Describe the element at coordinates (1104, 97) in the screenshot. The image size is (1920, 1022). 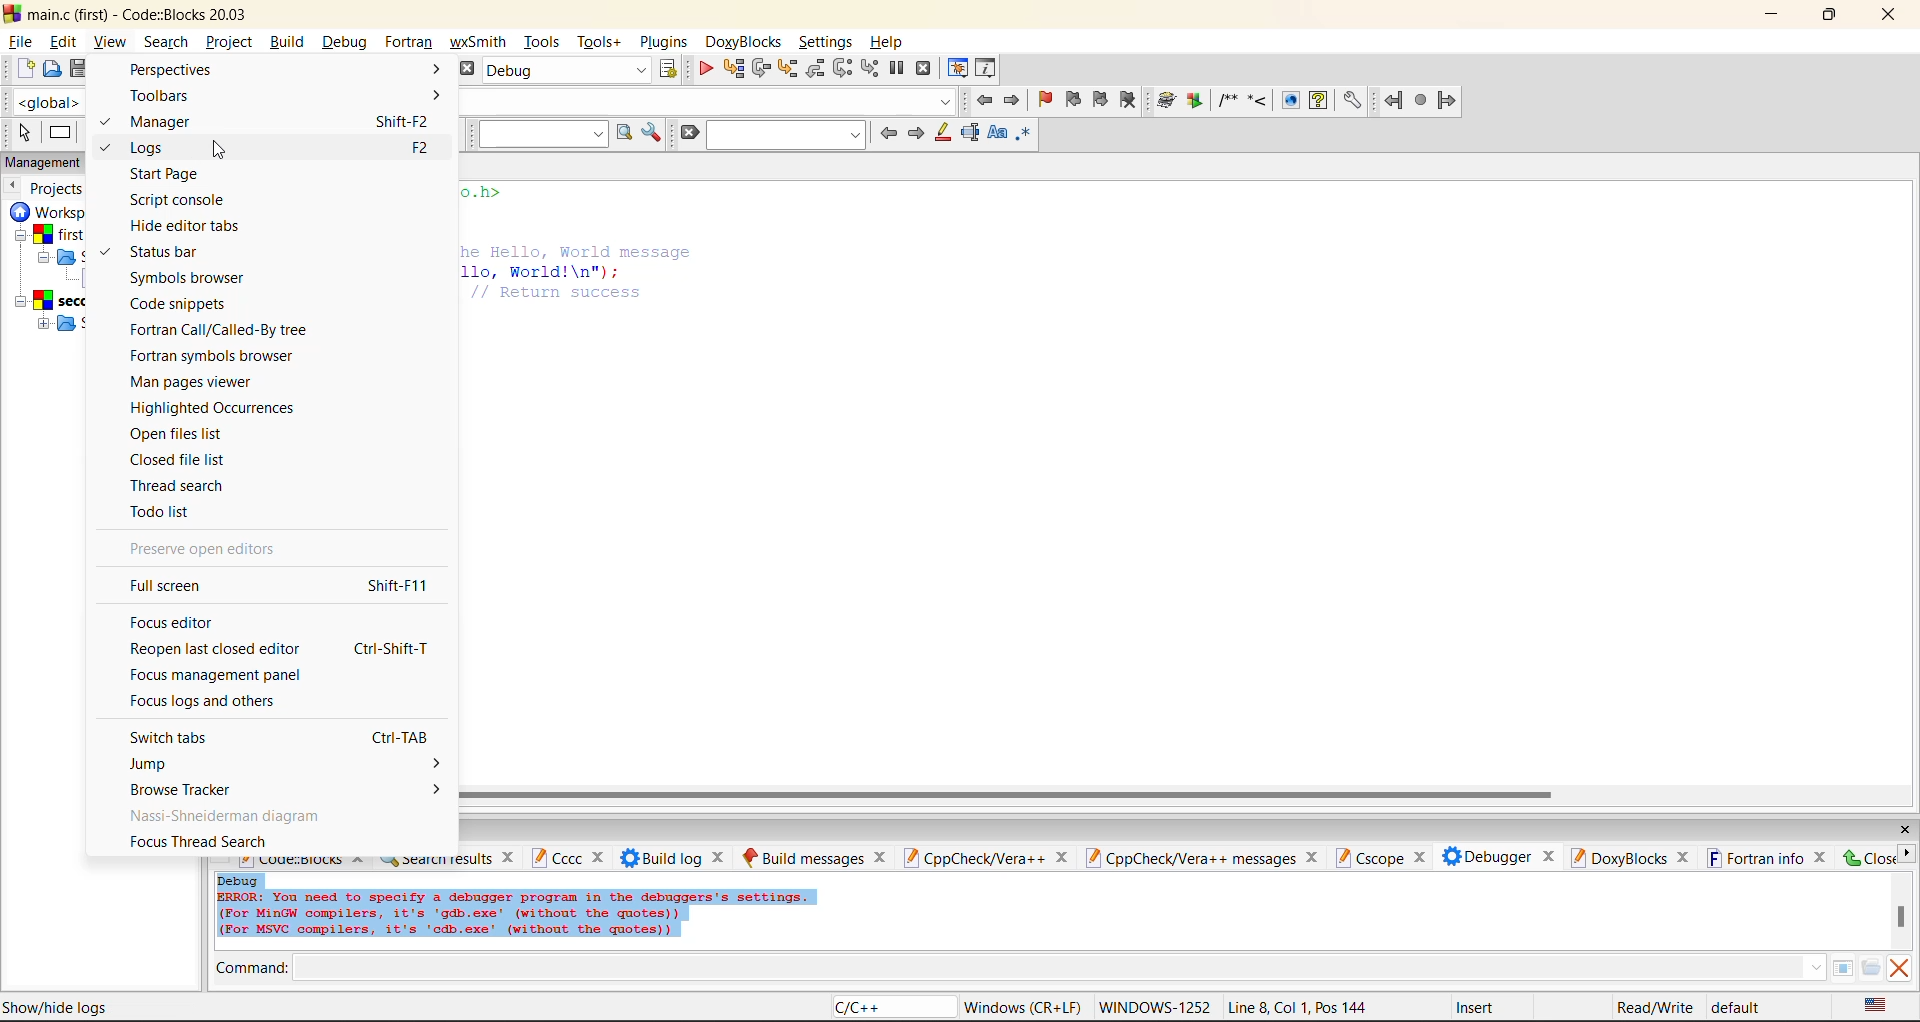
I see `next bookmark` at that location.